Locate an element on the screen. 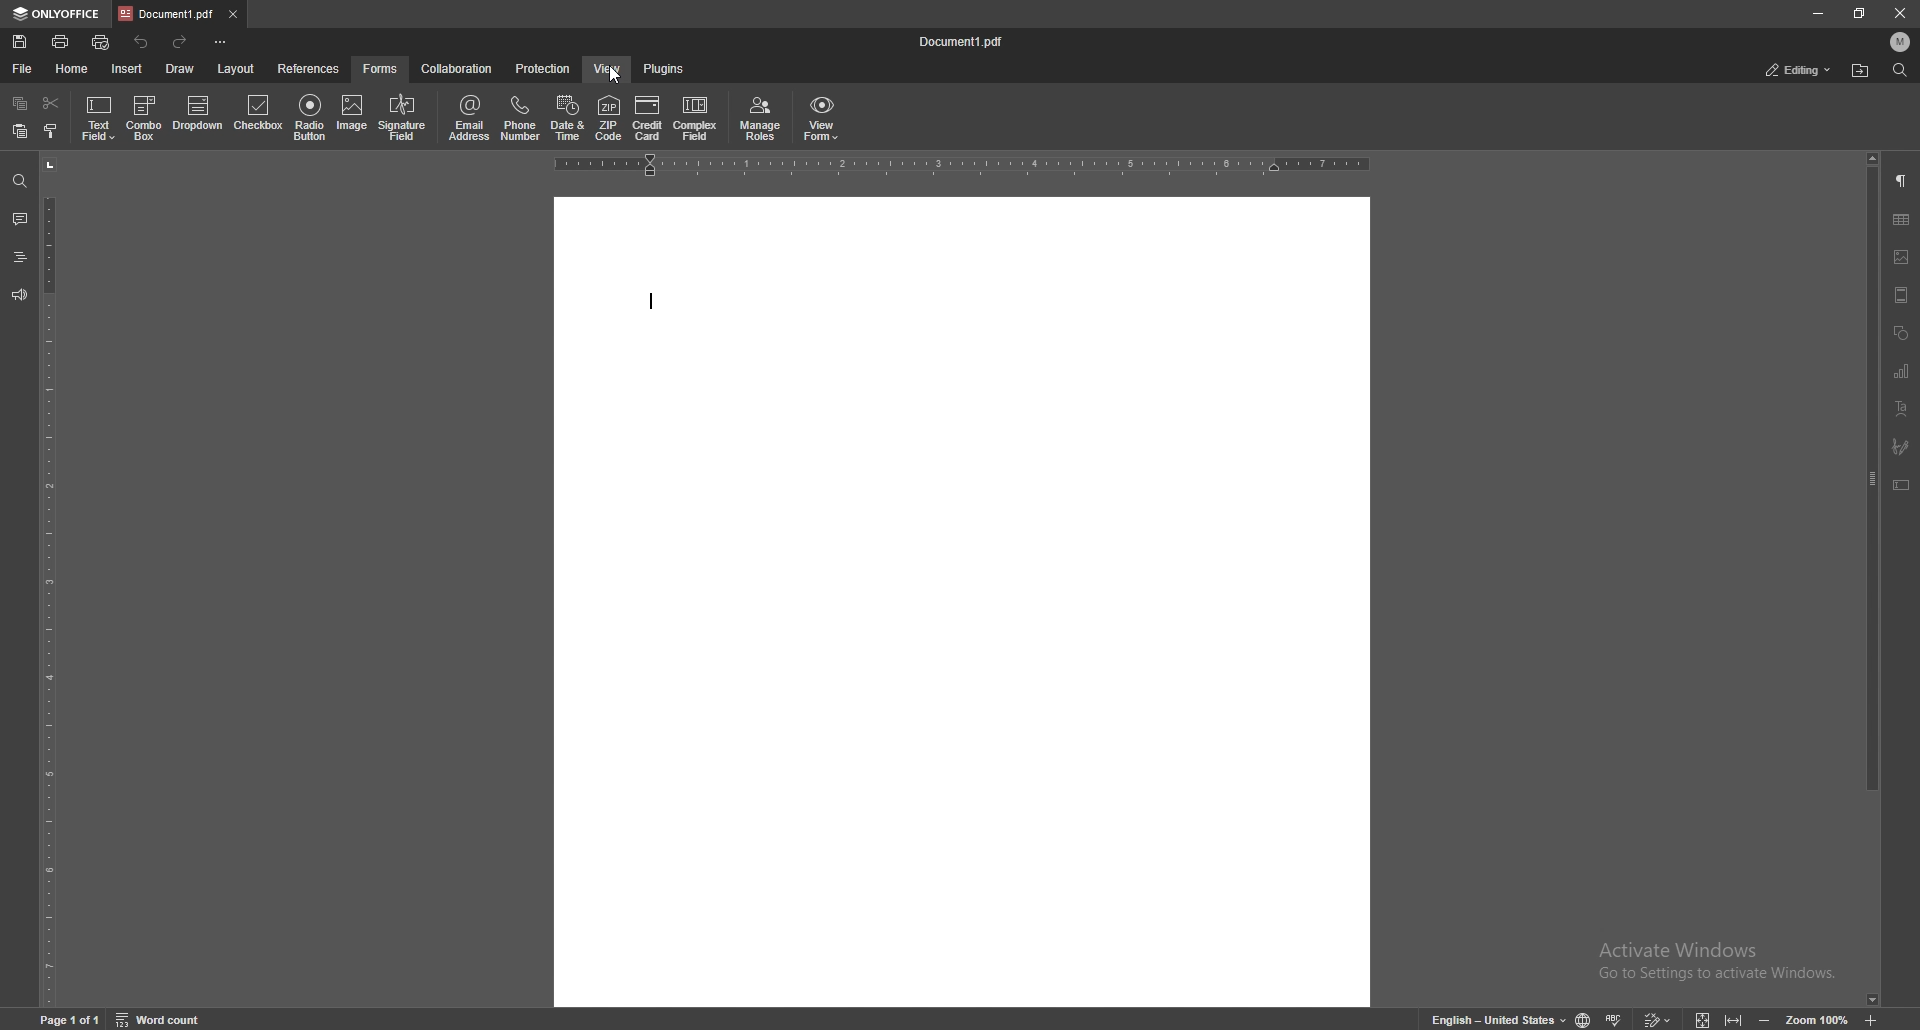 The image size is (1920, 1030). file name is located at coordinates (961, 40).